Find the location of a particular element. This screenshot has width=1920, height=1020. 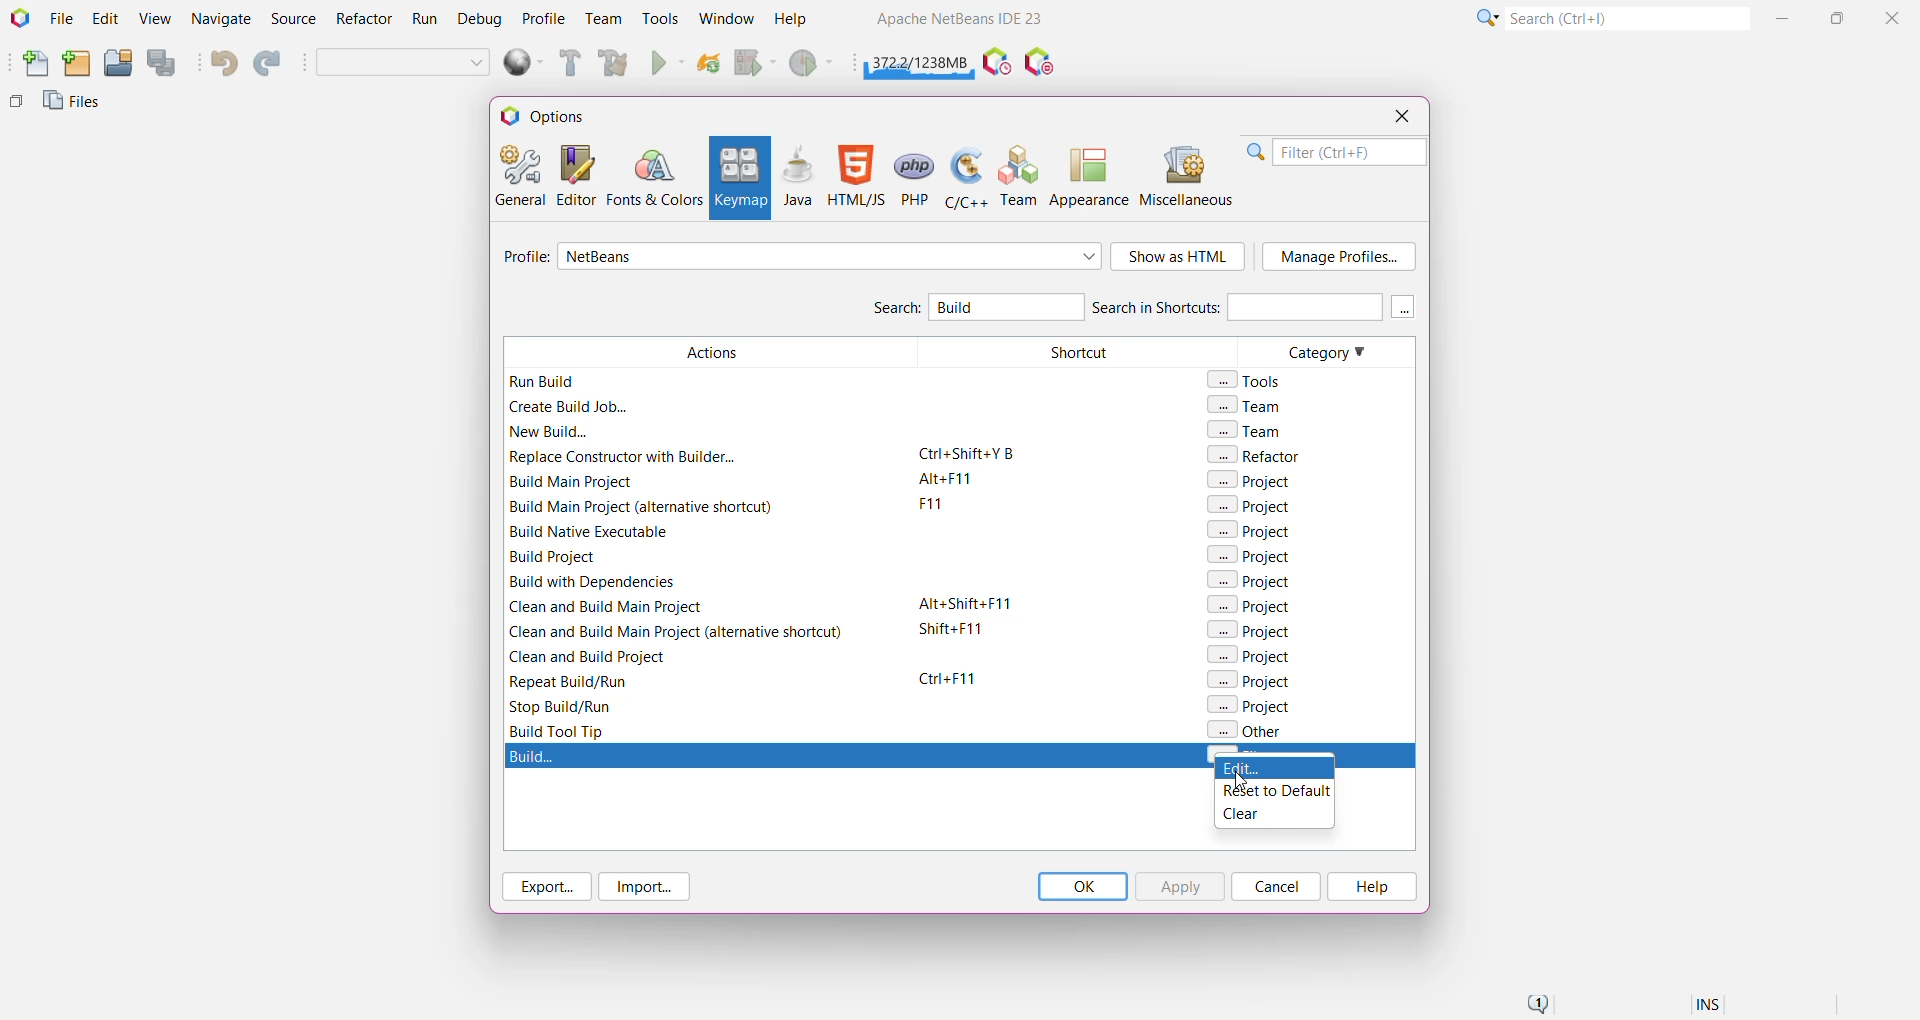

Profile is located at coordinates (523, 259).